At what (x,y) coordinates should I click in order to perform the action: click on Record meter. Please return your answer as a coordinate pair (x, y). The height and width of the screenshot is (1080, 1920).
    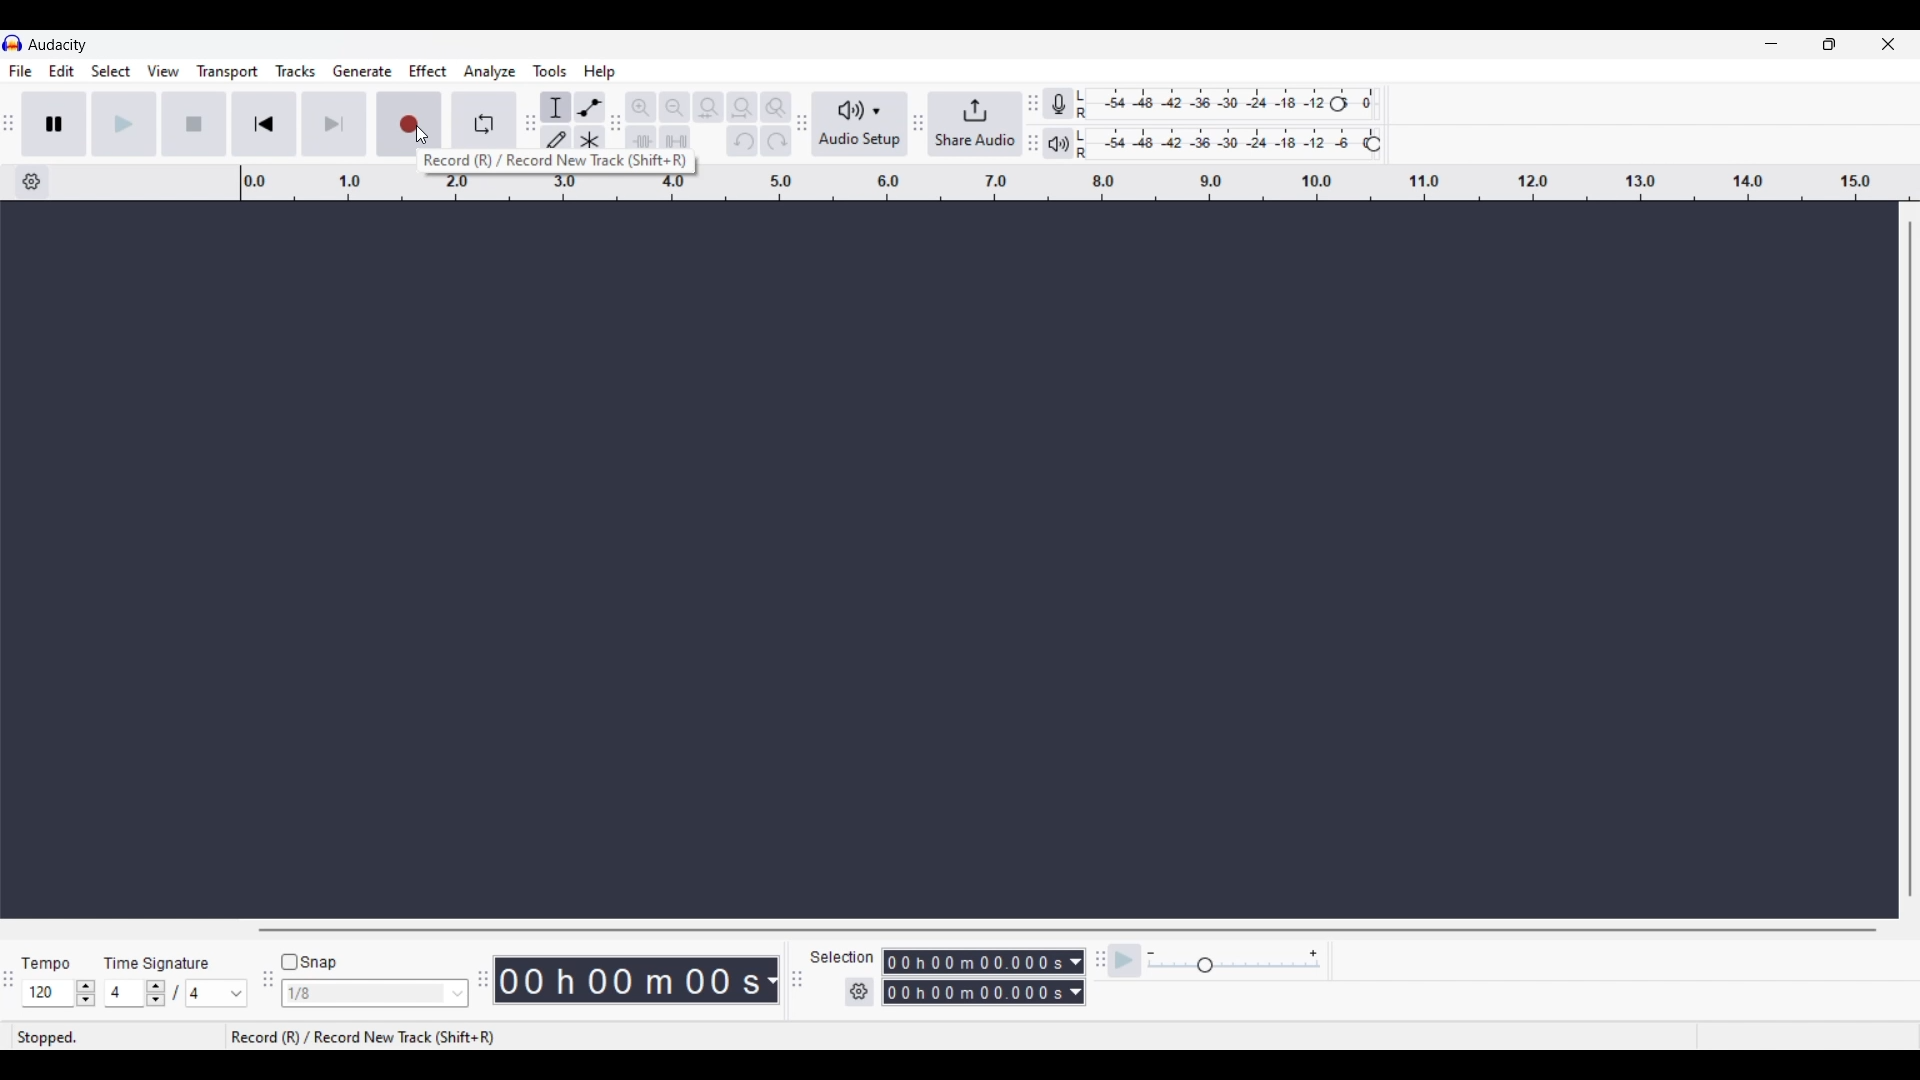
    Looking at the image, I should click on (1058, 104).